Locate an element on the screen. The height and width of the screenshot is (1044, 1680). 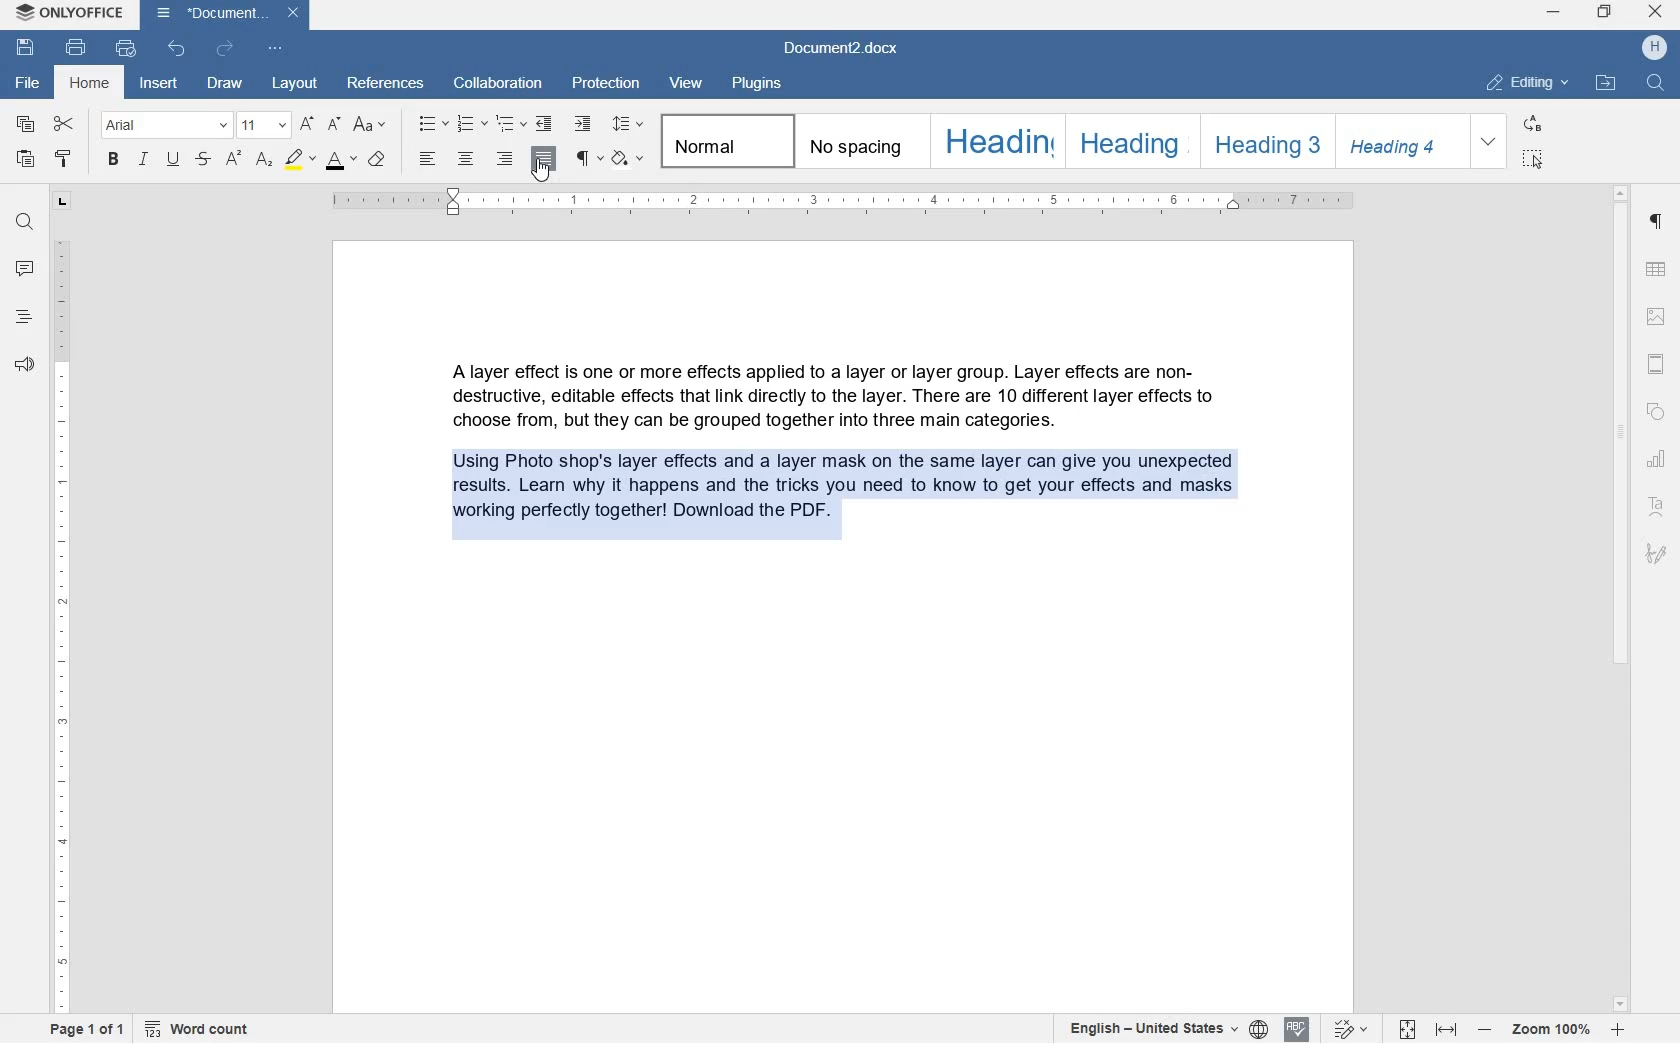
CURSOR is located at coordinates (543, 172).